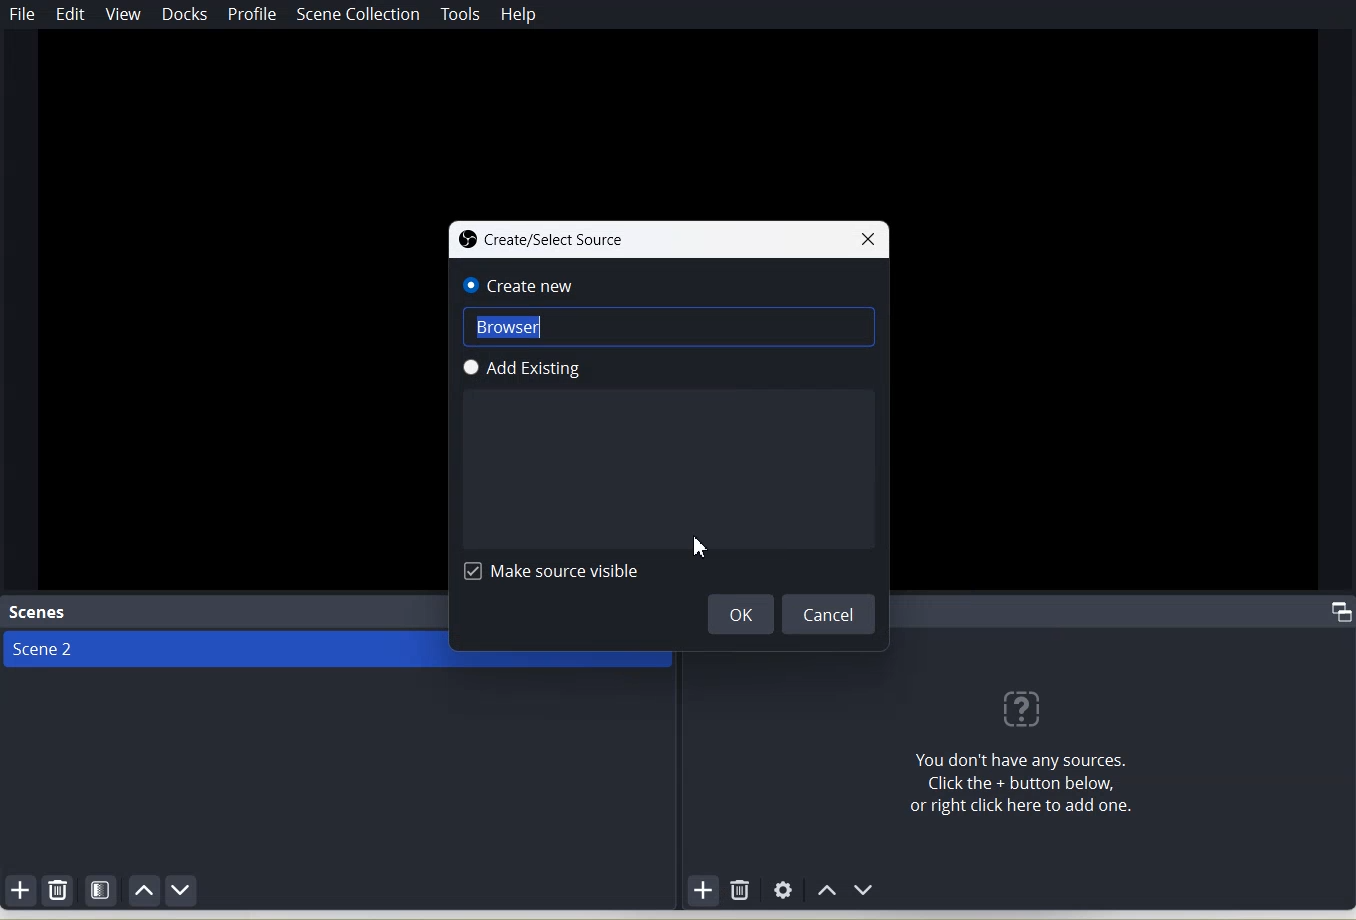 This screenshot has height=920, width=1356. Describe the element at coordinates (703, 550) in the screenshot. I see `cursor` at that location.